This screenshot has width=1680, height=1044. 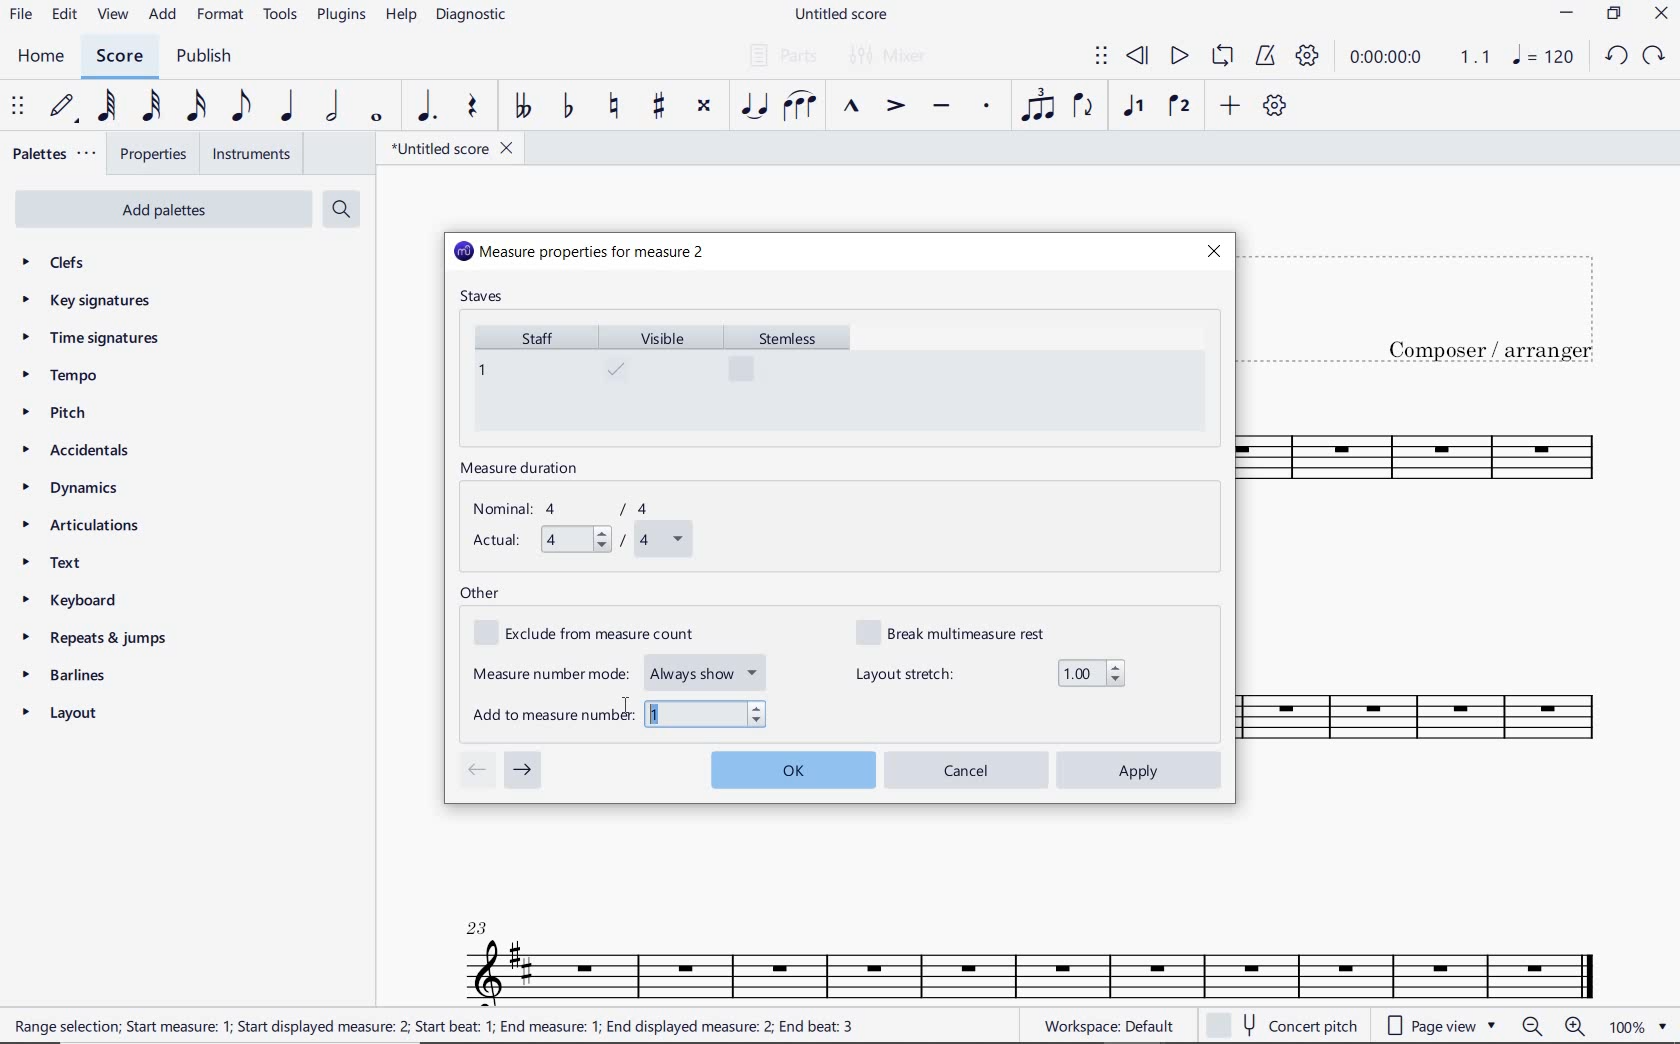 What do you see at coordinates (239, 107) in the screenshot?
I see `EIGHTH NOTE` at bounding box center [239, 107].